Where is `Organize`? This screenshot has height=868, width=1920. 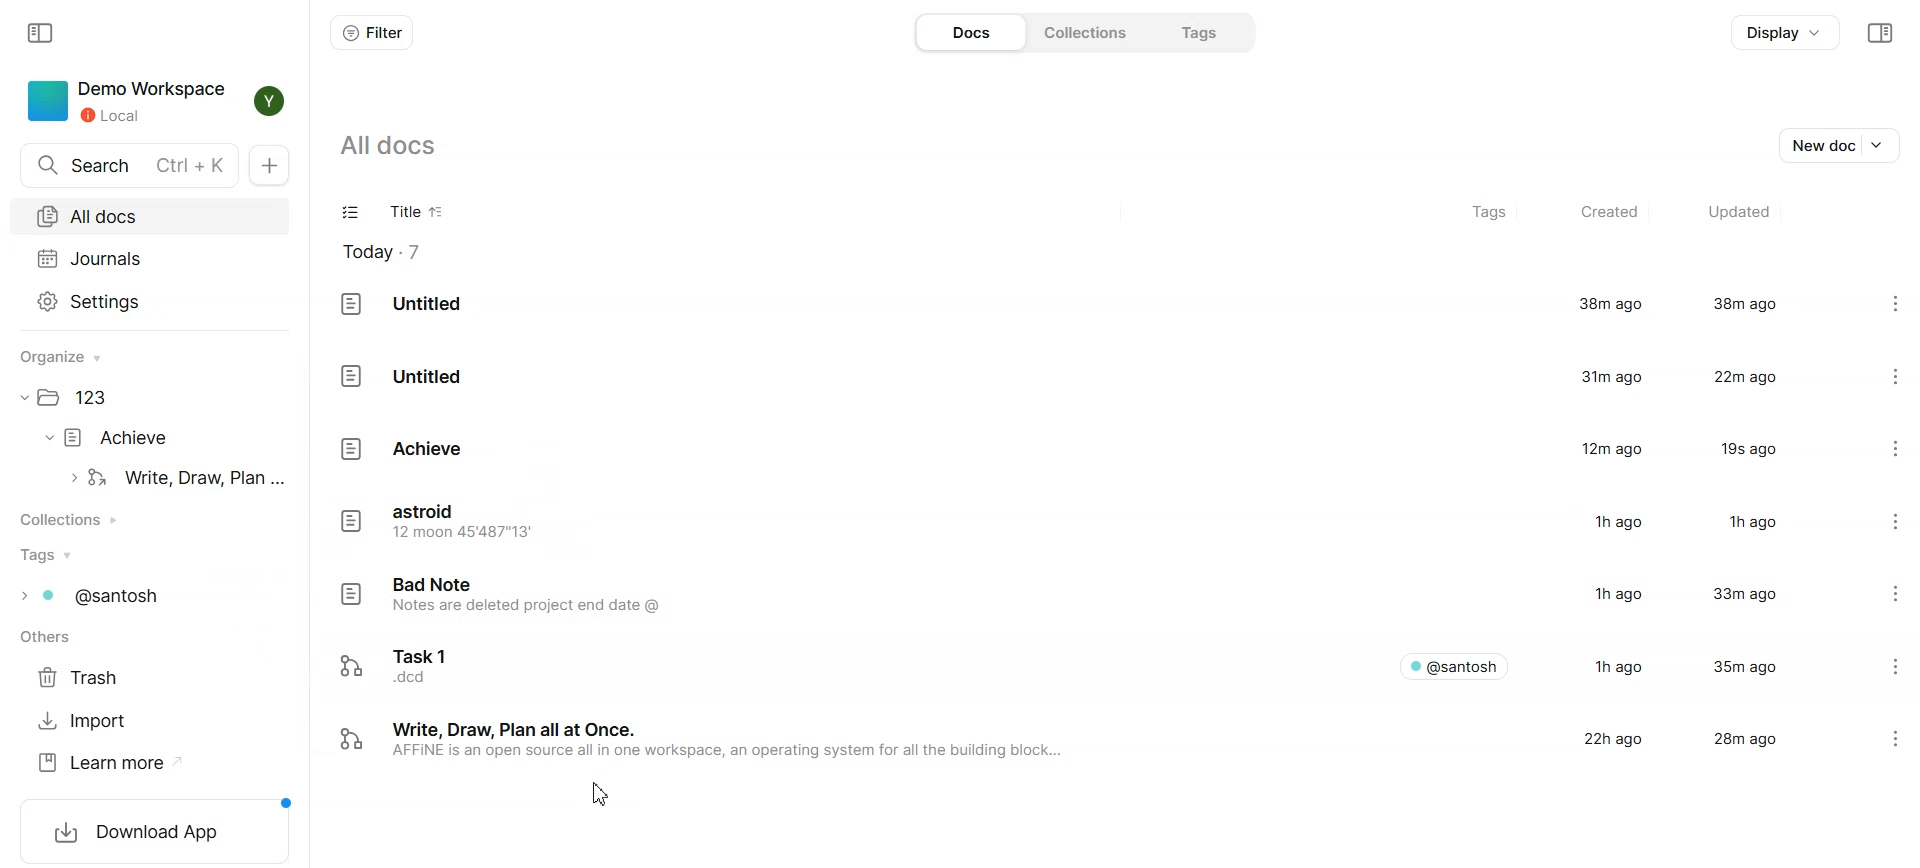
Organize is located at coordinates (70, 357).